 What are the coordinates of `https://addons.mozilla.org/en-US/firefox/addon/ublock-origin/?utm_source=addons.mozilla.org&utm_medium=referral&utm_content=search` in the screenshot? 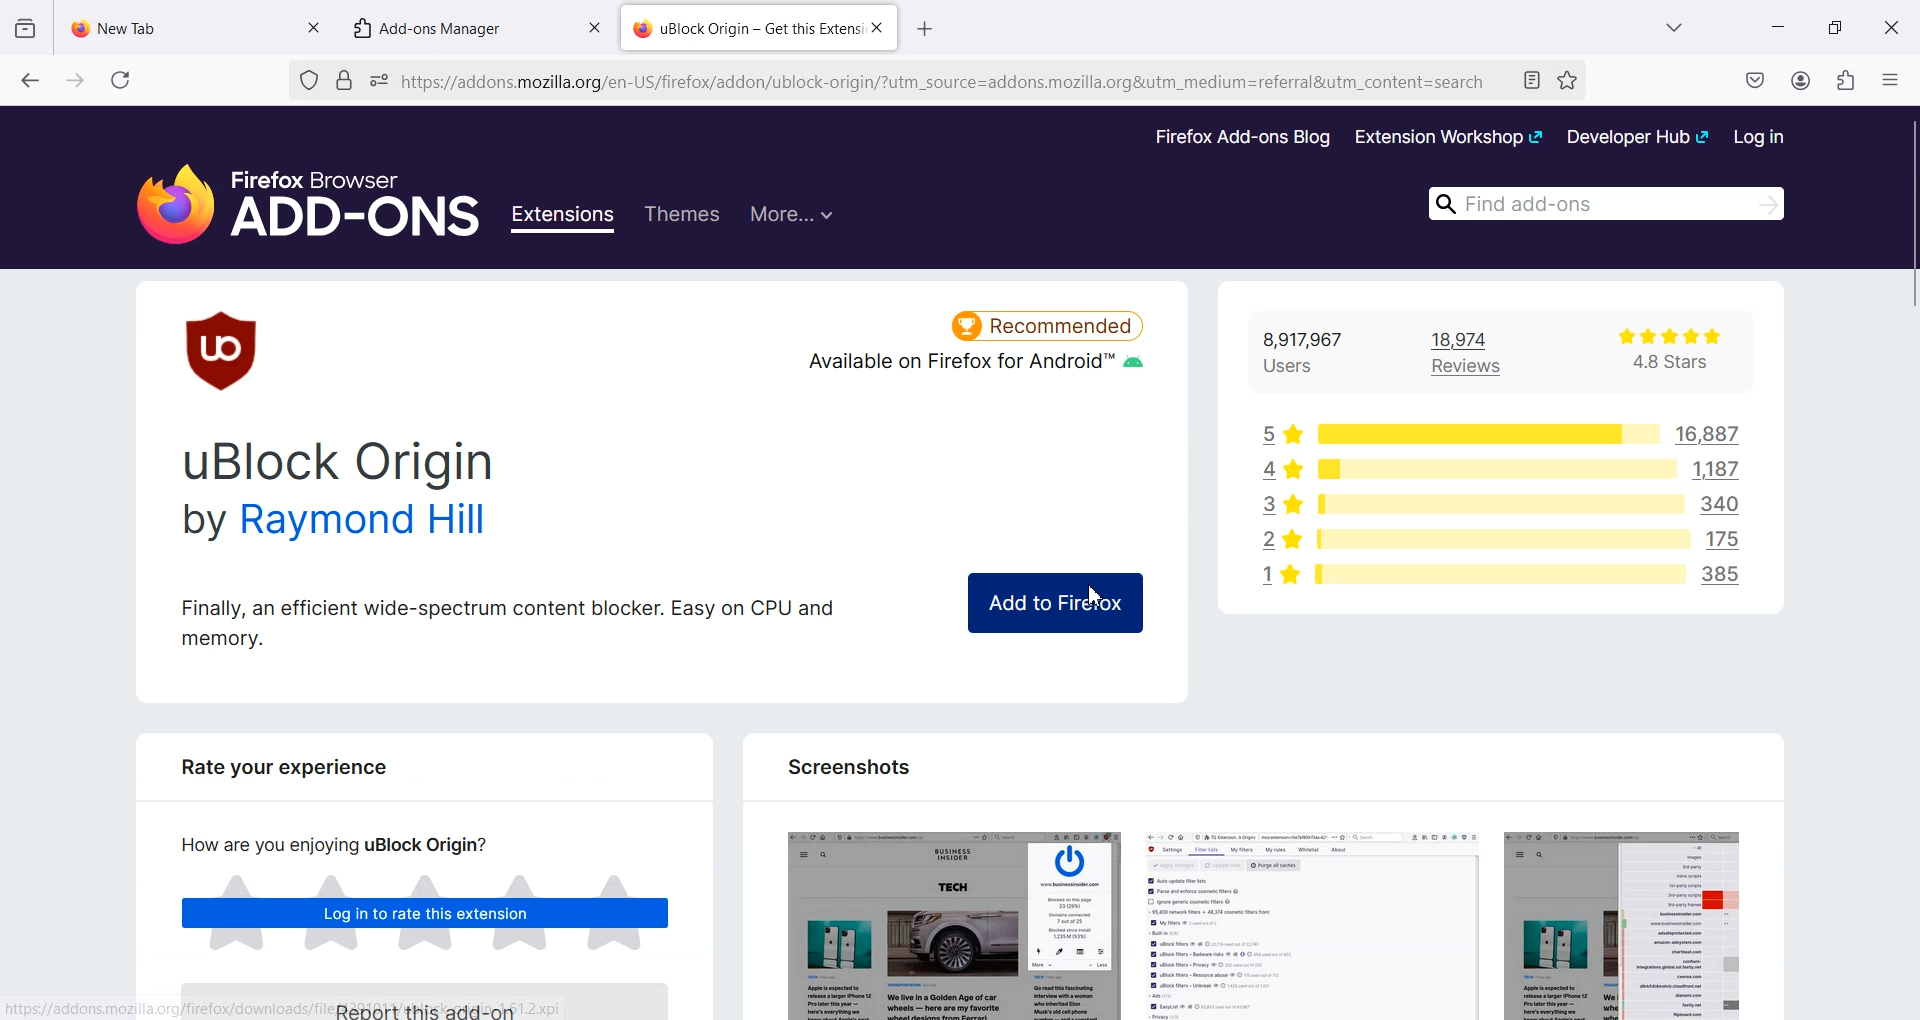 It's located at (946, 85).